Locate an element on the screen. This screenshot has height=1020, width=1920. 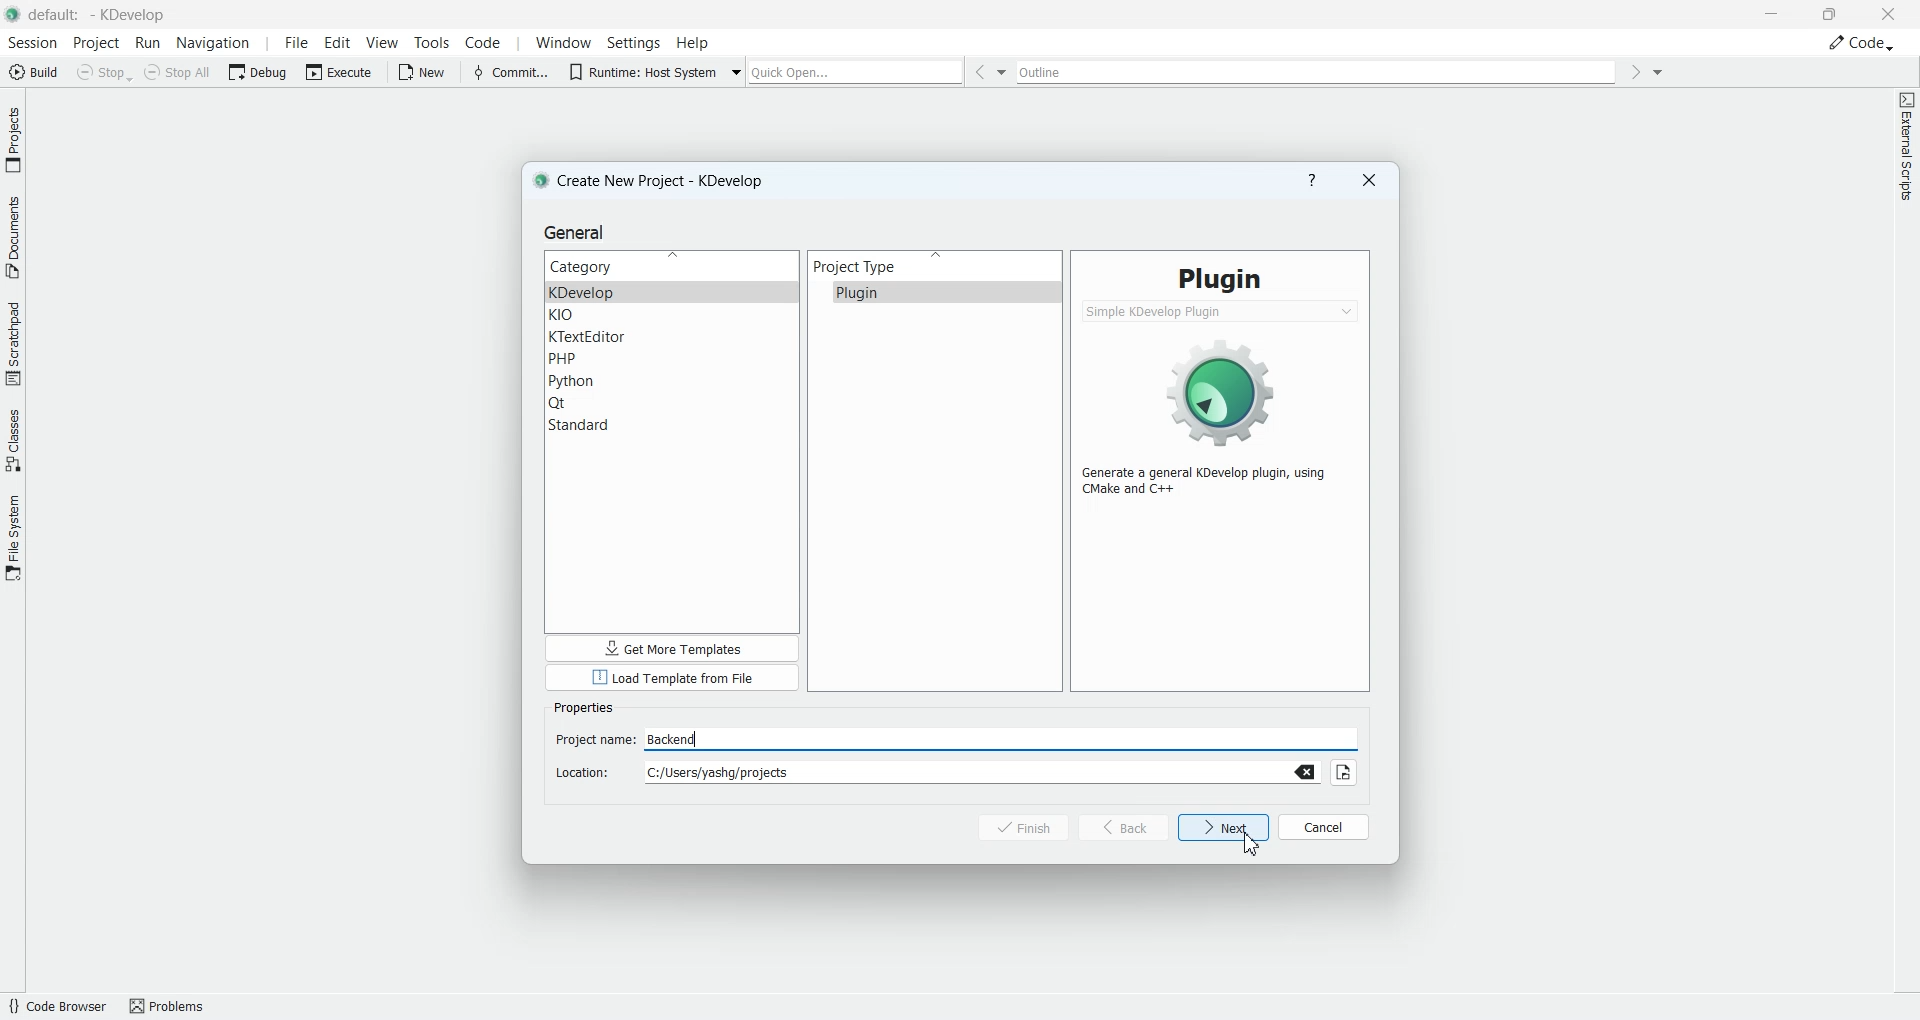
Get more template is located at coordinates (668, 647).